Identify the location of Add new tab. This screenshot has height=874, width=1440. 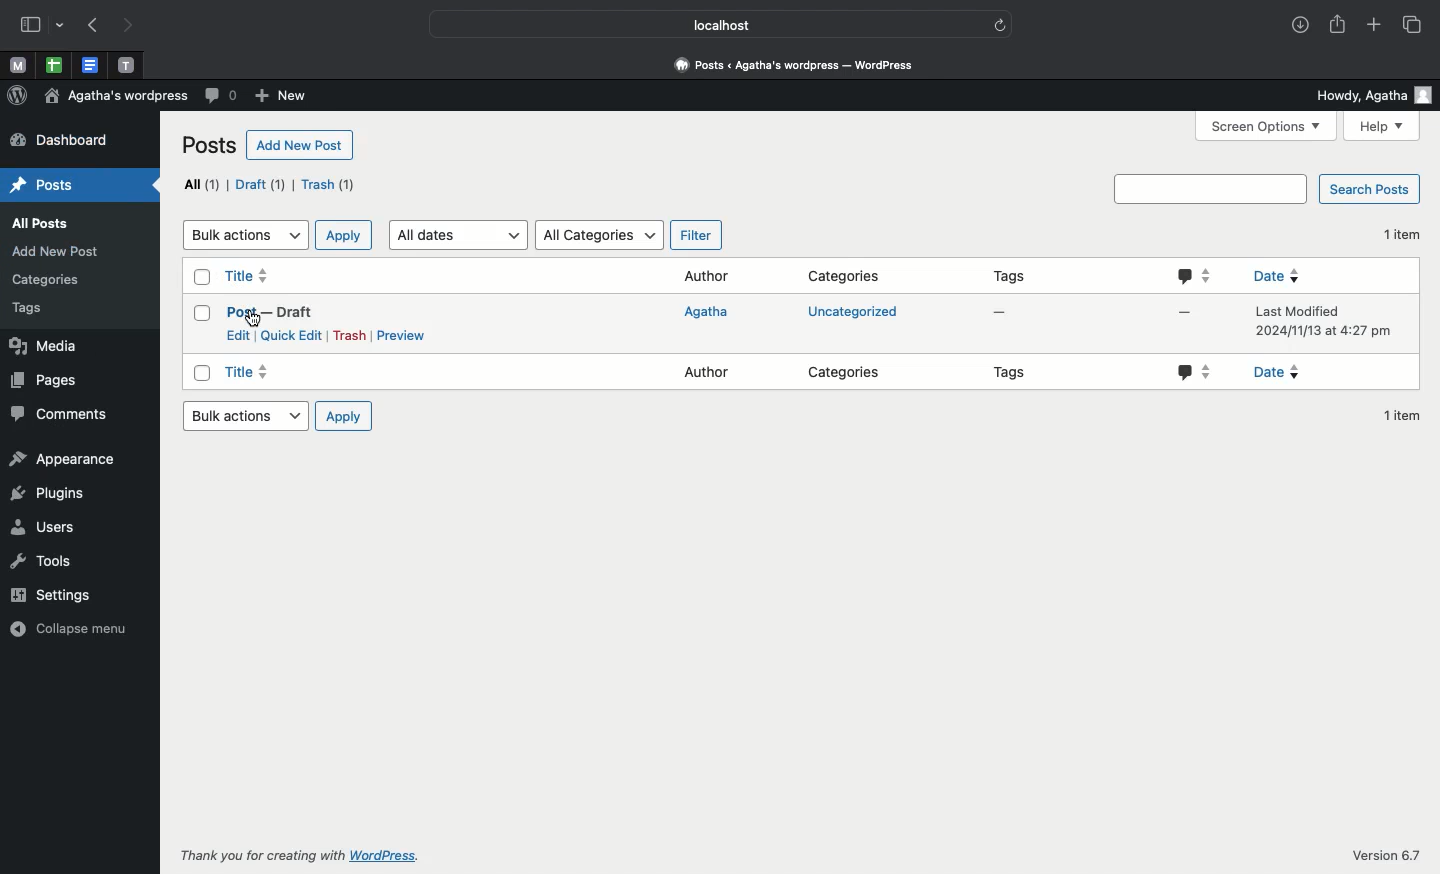
(1373, 26).